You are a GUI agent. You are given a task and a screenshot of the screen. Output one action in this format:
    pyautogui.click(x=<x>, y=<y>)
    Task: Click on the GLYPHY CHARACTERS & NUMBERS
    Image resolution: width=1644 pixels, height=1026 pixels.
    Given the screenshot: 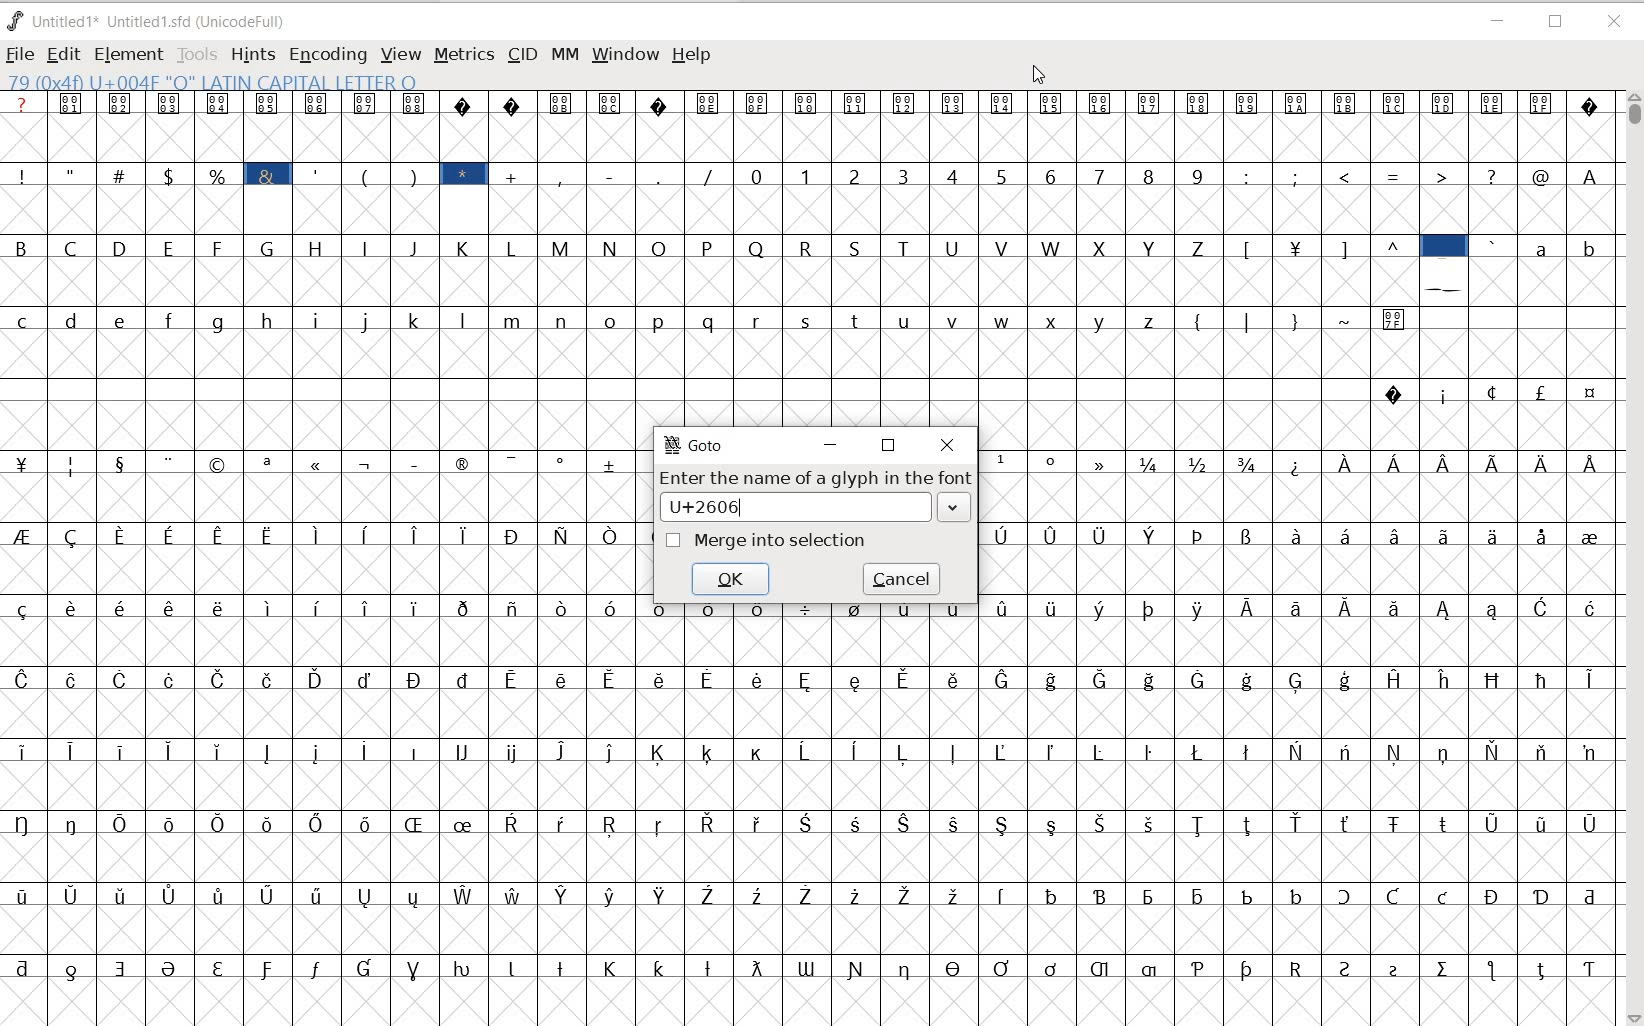 What is the action you would take?
    pyautogui.click(x=1121, y=812)
    